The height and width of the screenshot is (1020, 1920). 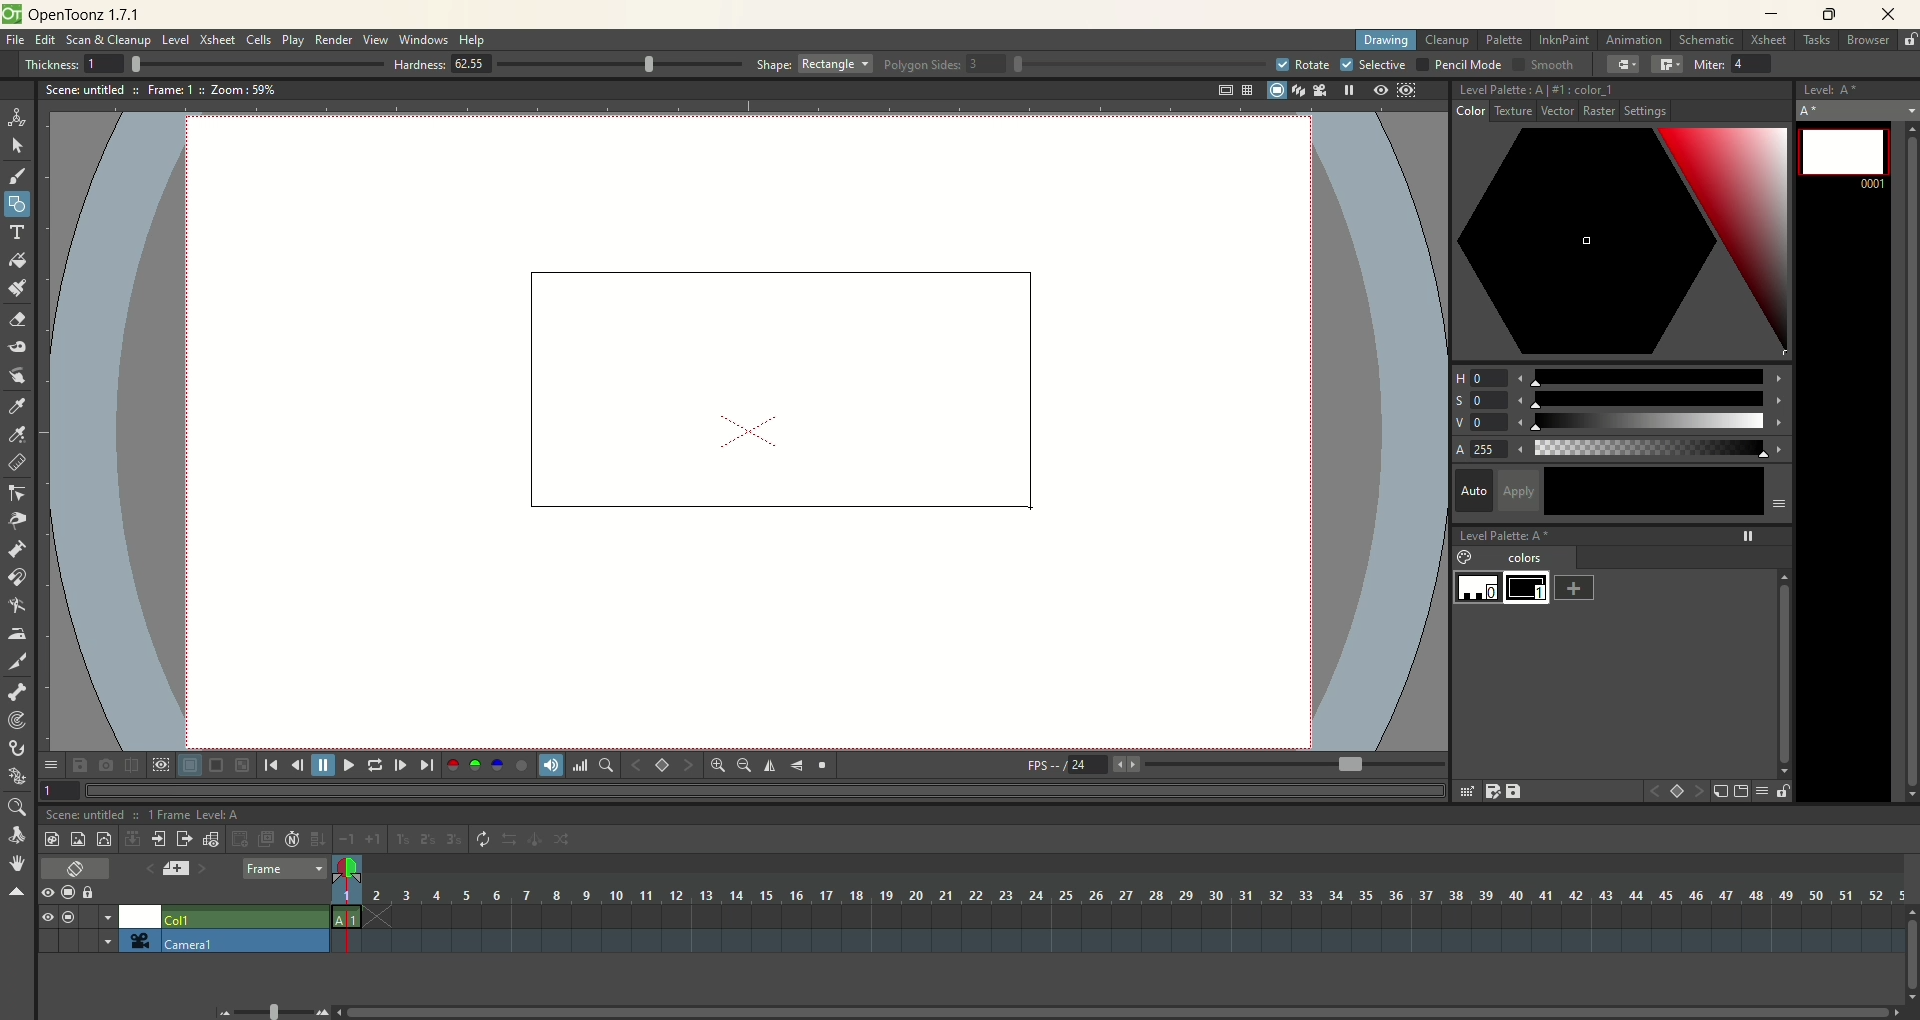 What do you see at coordinates (1843, 155) in the screenshot?
I see `001 level` at bounding box center [1843, 155].